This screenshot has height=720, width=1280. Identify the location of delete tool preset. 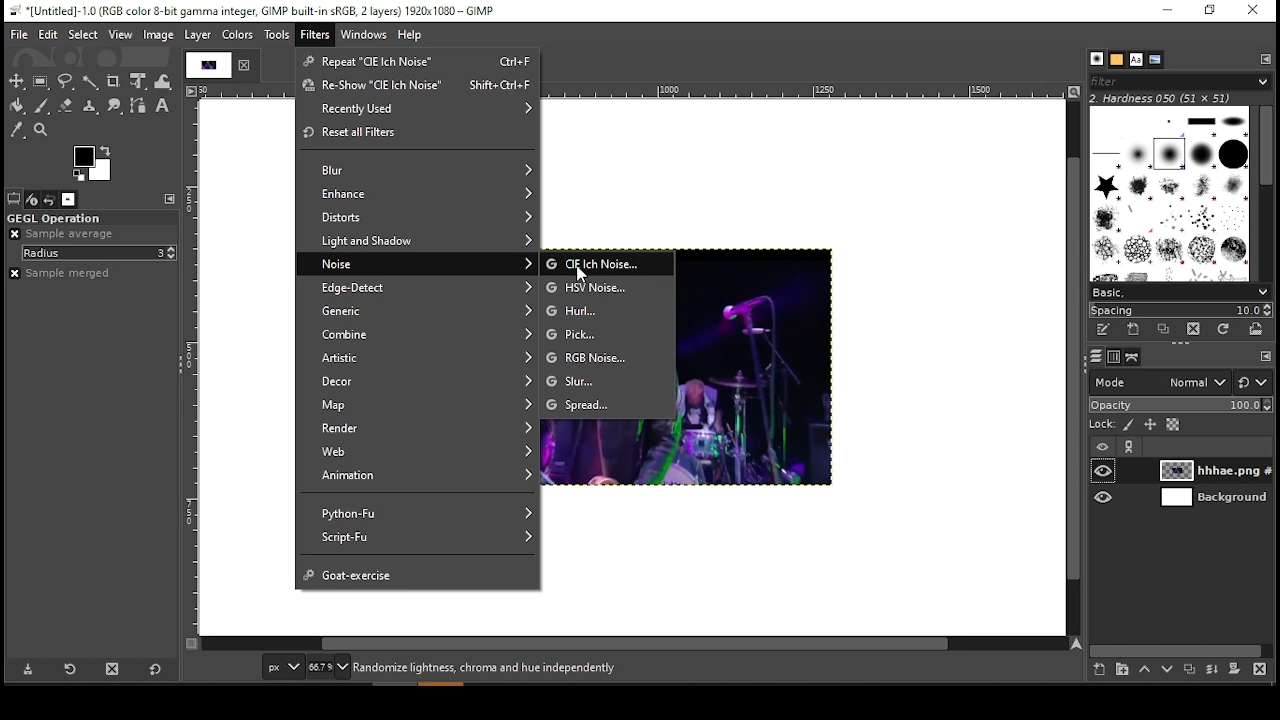
(112, 668).